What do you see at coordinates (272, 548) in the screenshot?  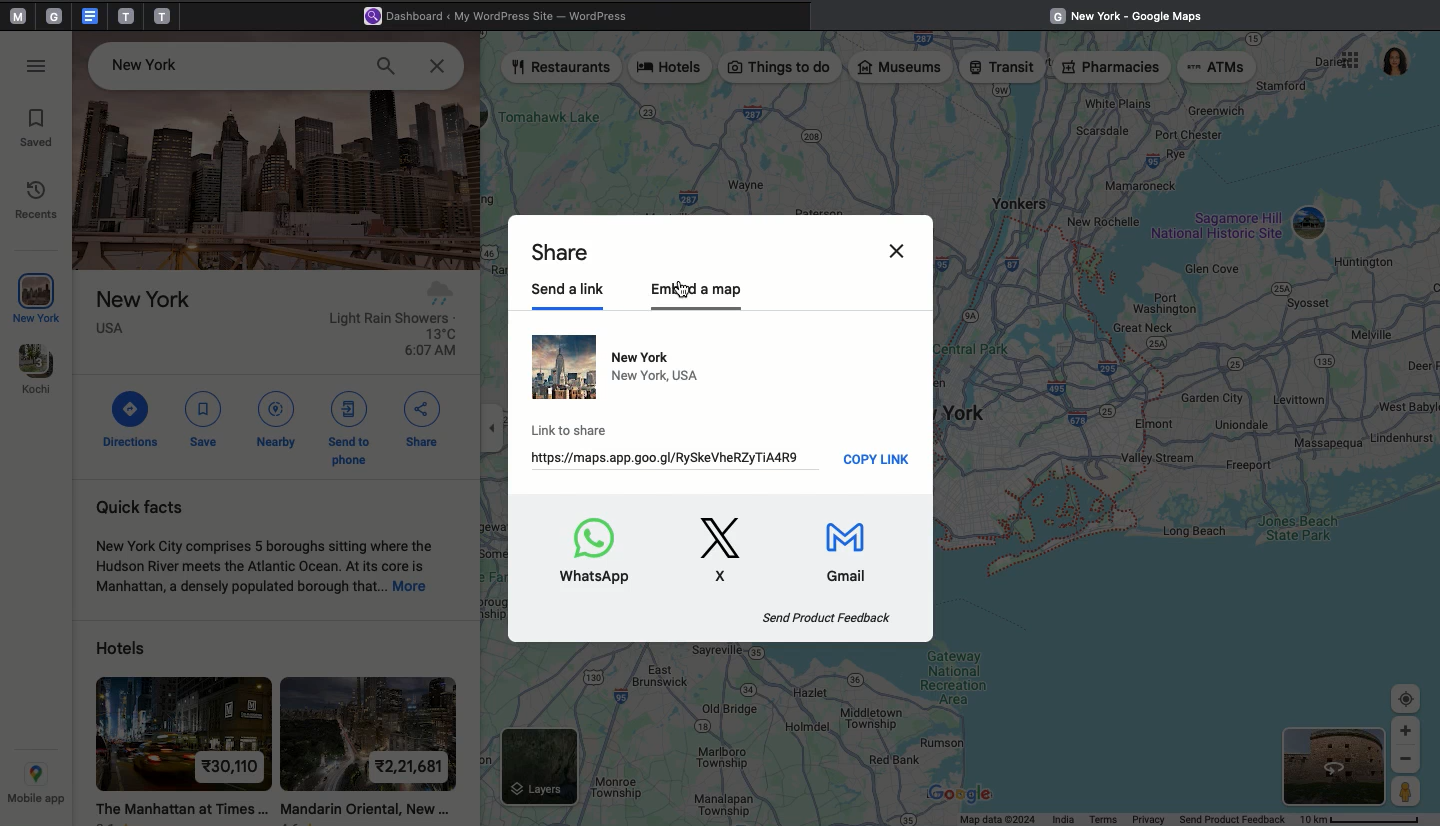 I see `Quick facts` at bounding box center [272, 548].